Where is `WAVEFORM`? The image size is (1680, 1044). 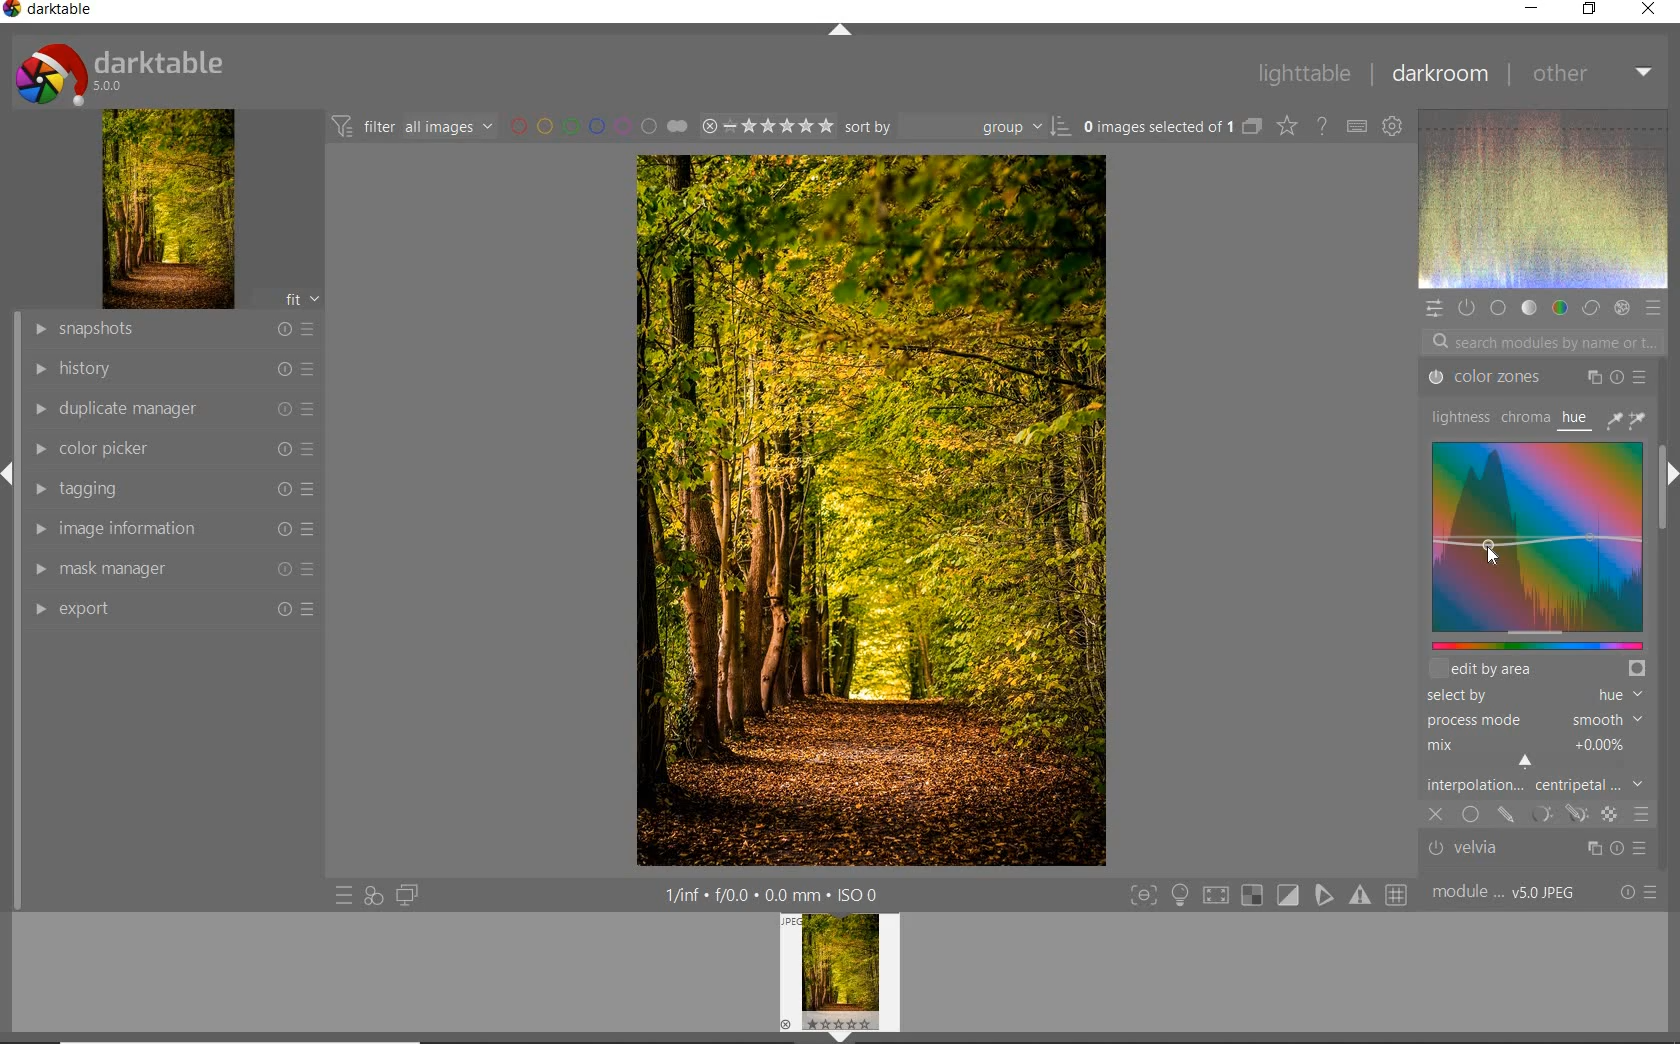
WAVEFORM is located at coordinates (1544, 199).